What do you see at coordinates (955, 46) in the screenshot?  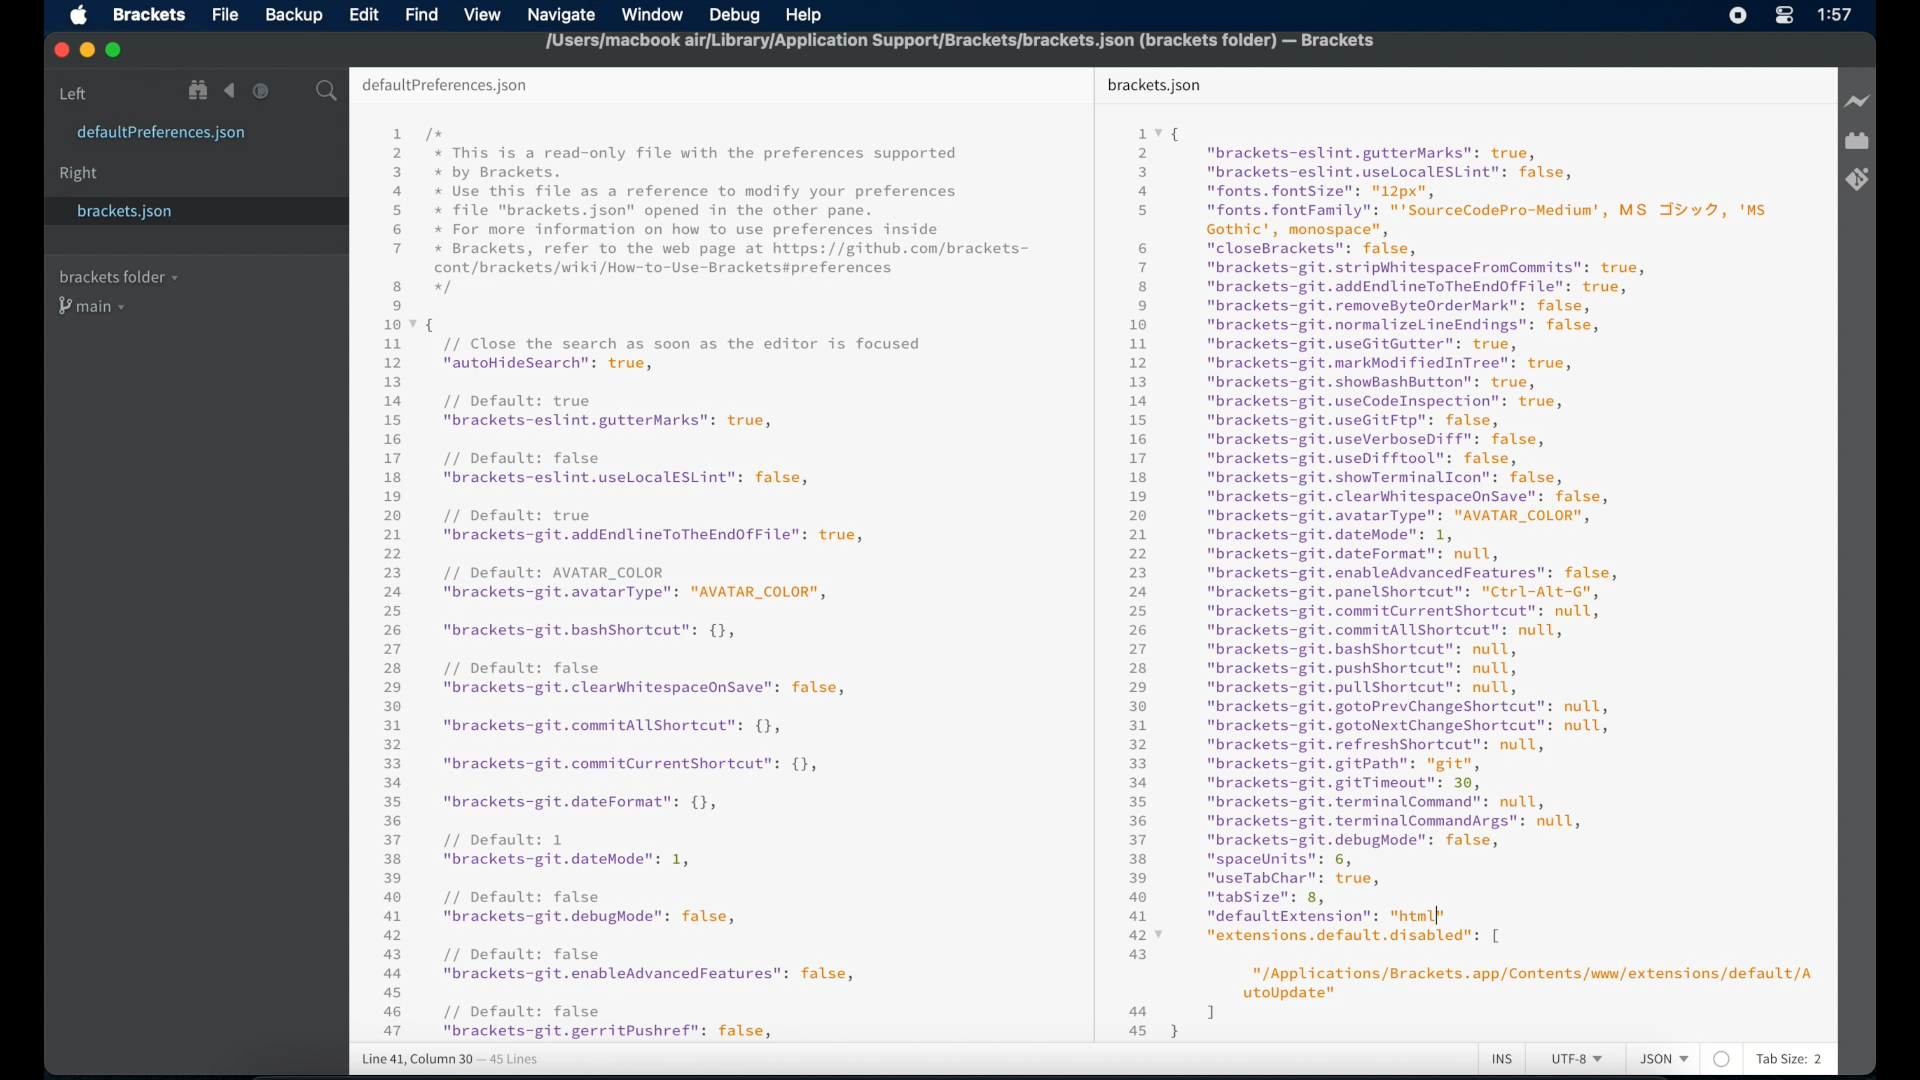 I see `/Users/macbook air/Library/Application Support/Brackets/brackets.json (brackets folder) — Brackets` at bounding box center [955, 46].